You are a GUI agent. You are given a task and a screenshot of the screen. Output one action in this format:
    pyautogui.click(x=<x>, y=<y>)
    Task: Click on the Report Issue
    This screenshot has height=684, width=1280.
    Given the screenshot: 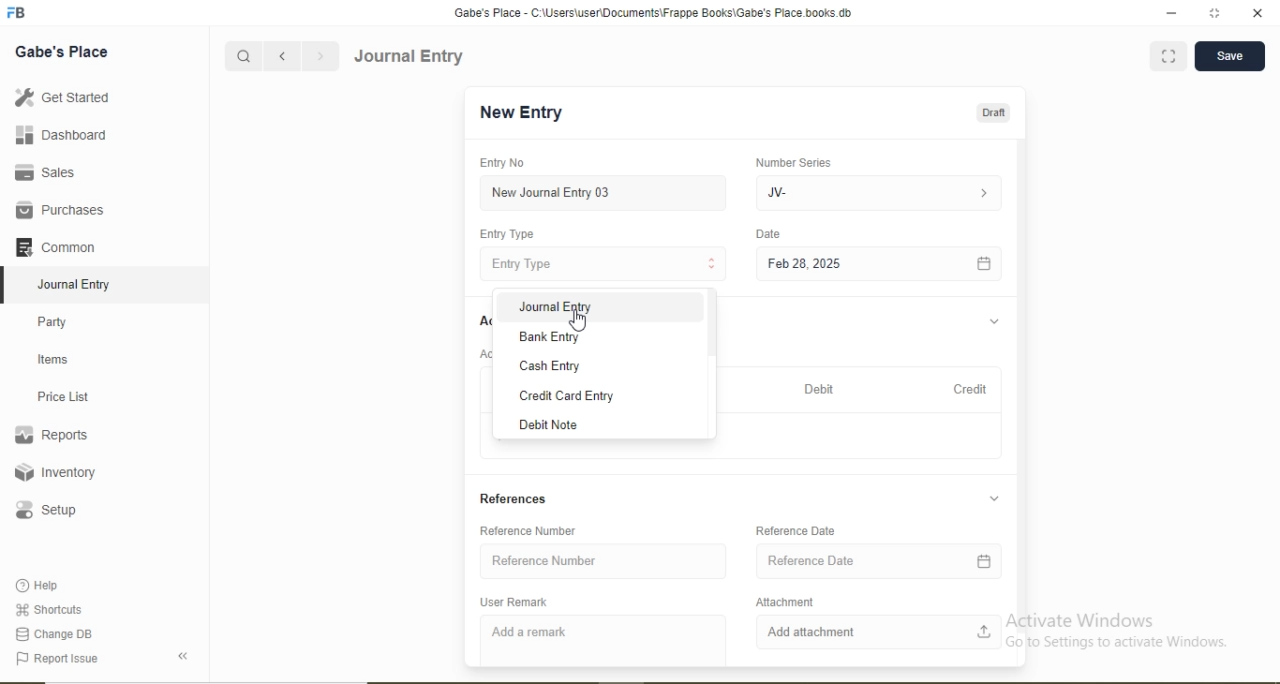 What is the action you would take?
    pyautogui.click(x=56, y=659)
    